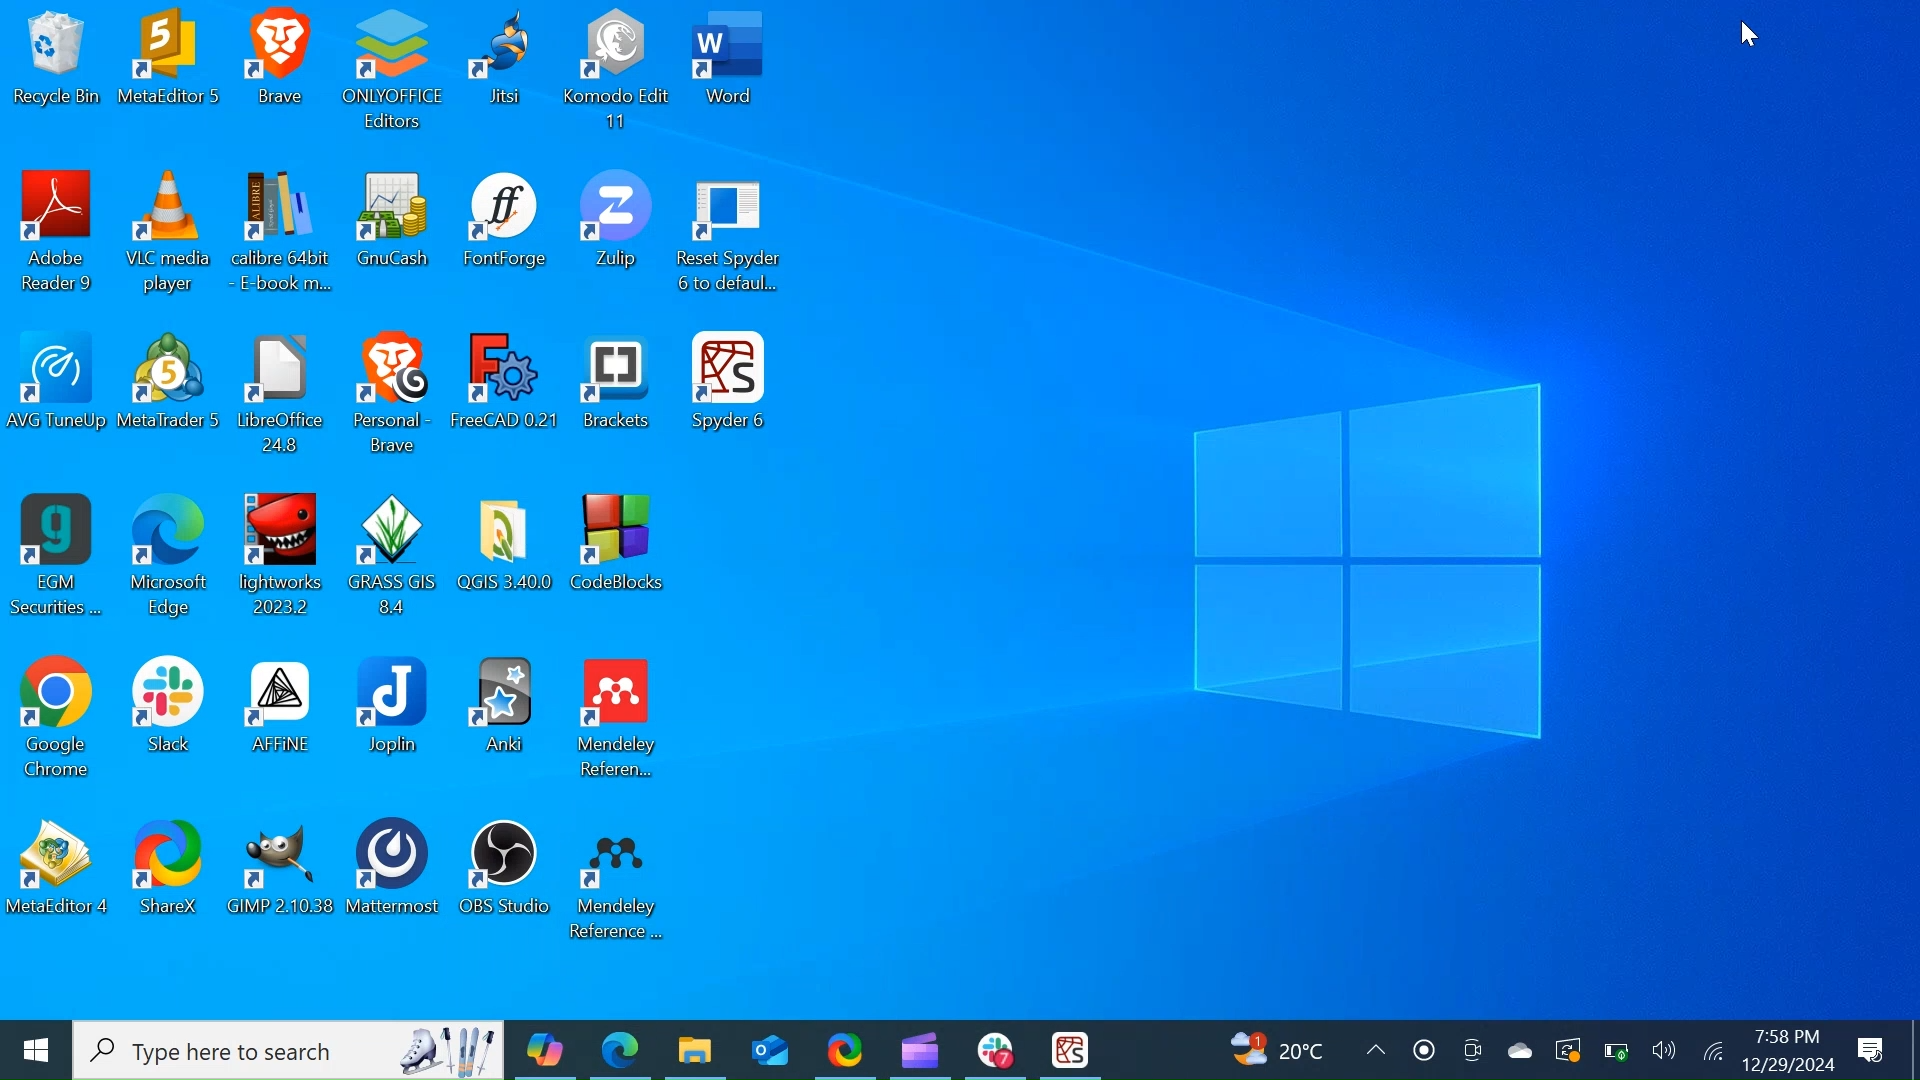 This screenshot has height=1080, width=1920. What do you see at coordinates (1071, 1049) in the screenshot?
I see `Spyder Desktop icon` at bounding box center [1071, 1049].